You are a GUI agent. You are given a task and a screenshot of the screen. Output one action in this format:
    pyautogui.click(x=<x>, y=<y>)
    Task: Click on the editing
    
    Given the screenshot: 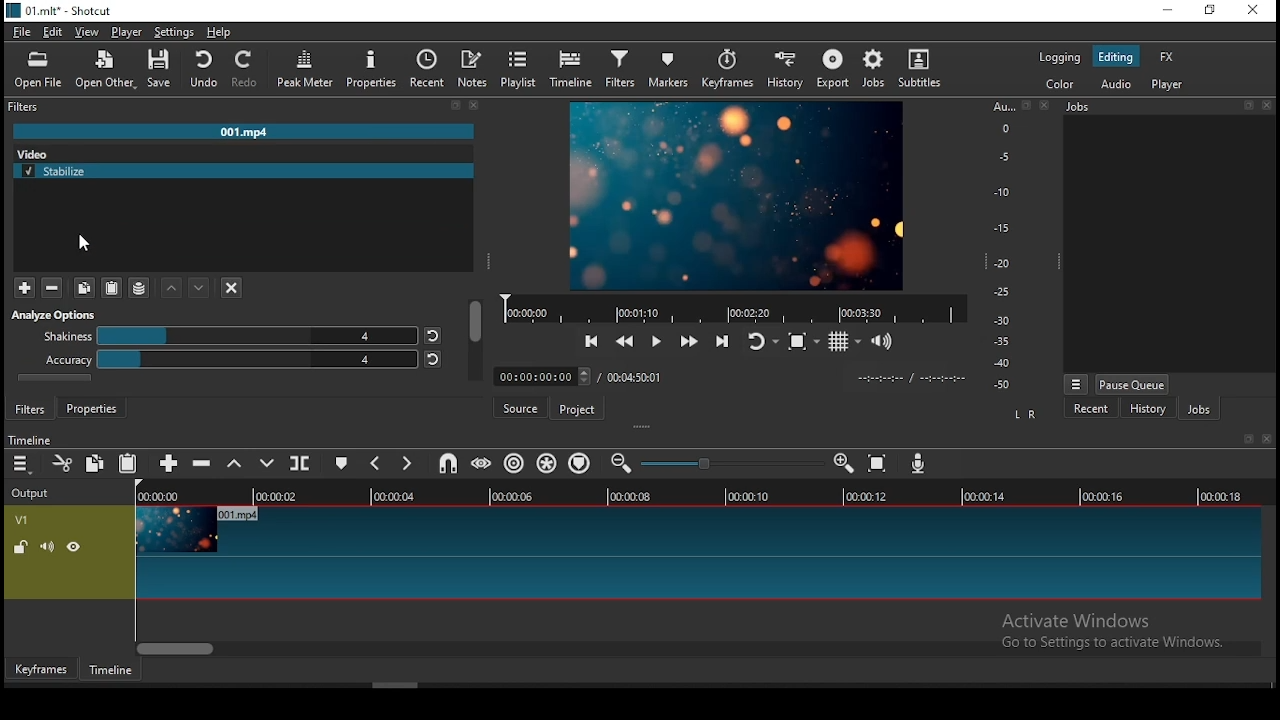 What is the action you would take?
    pyautogui.click(x=1117, y=55)
    